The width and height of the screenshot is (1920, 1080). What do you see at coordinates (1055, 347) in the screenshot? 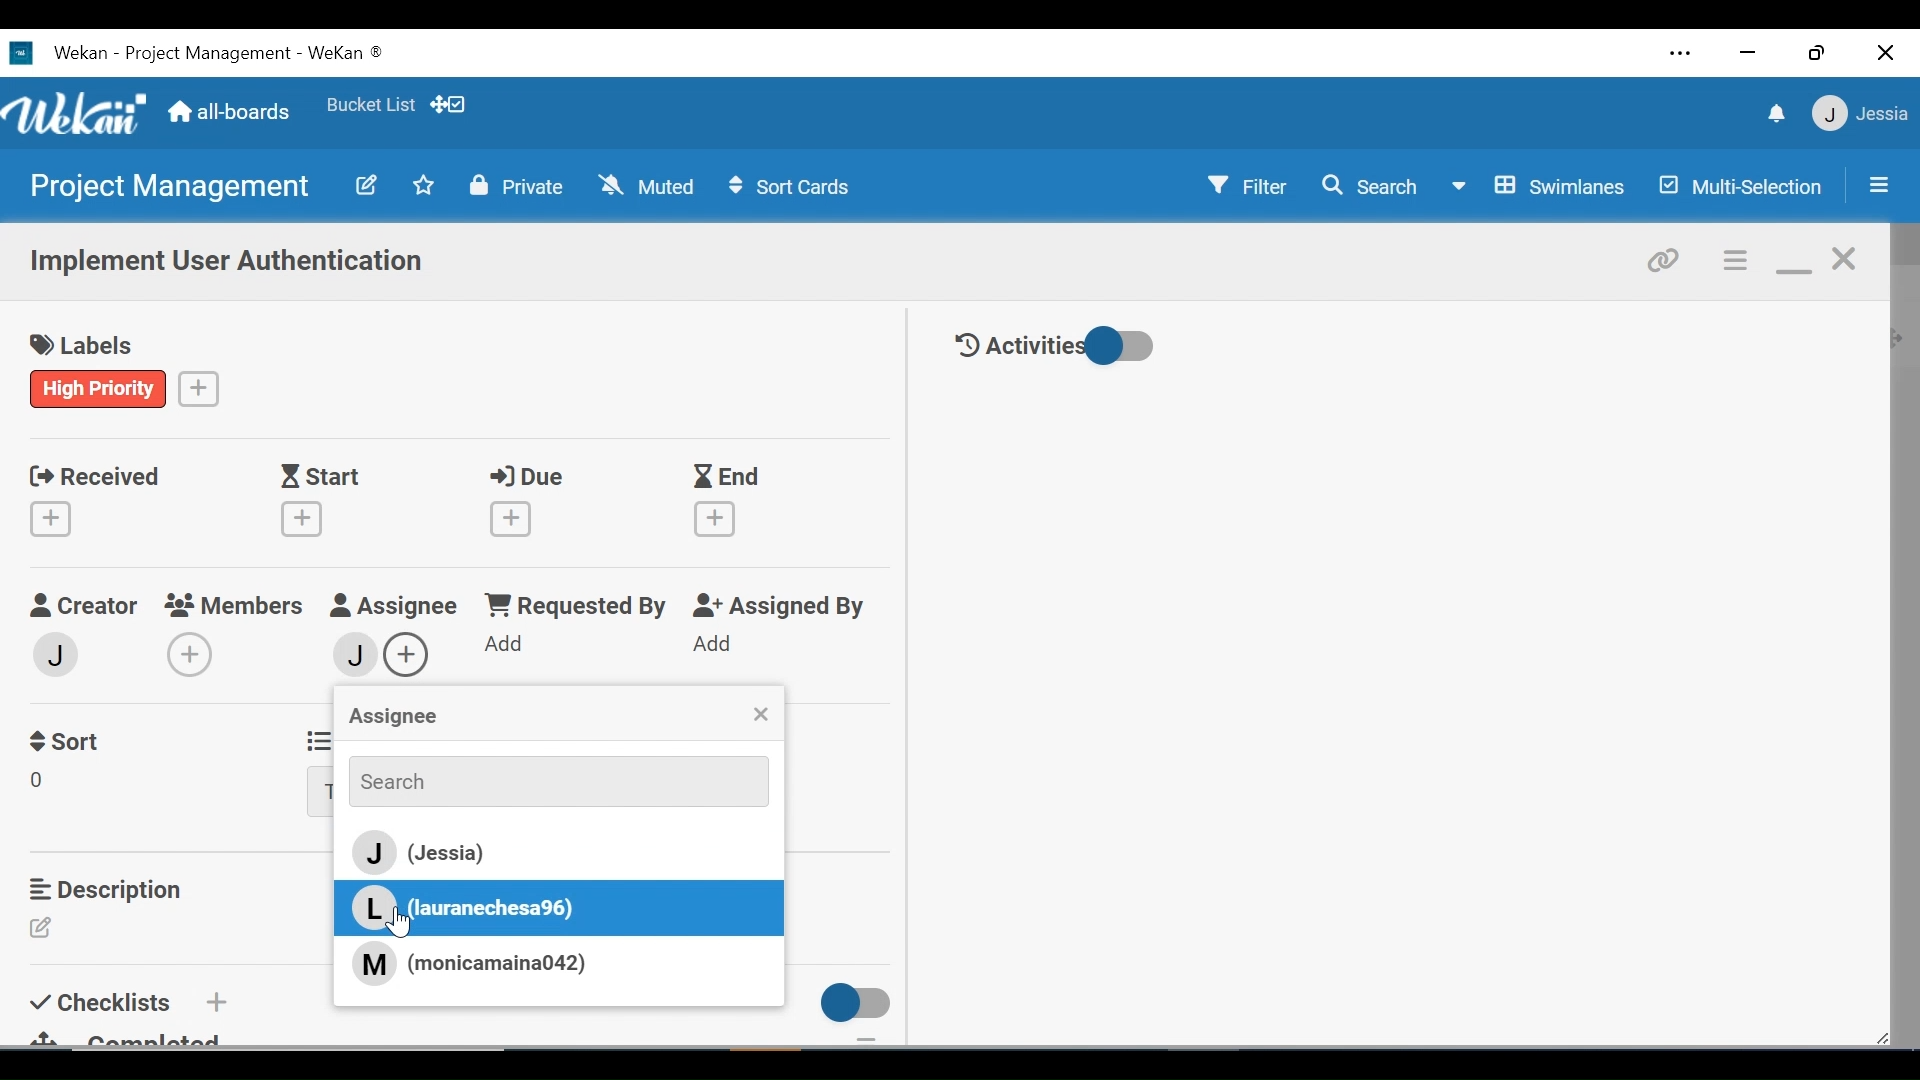
I see `Toggle Activities on/off` at bounding box center [1055, 347].